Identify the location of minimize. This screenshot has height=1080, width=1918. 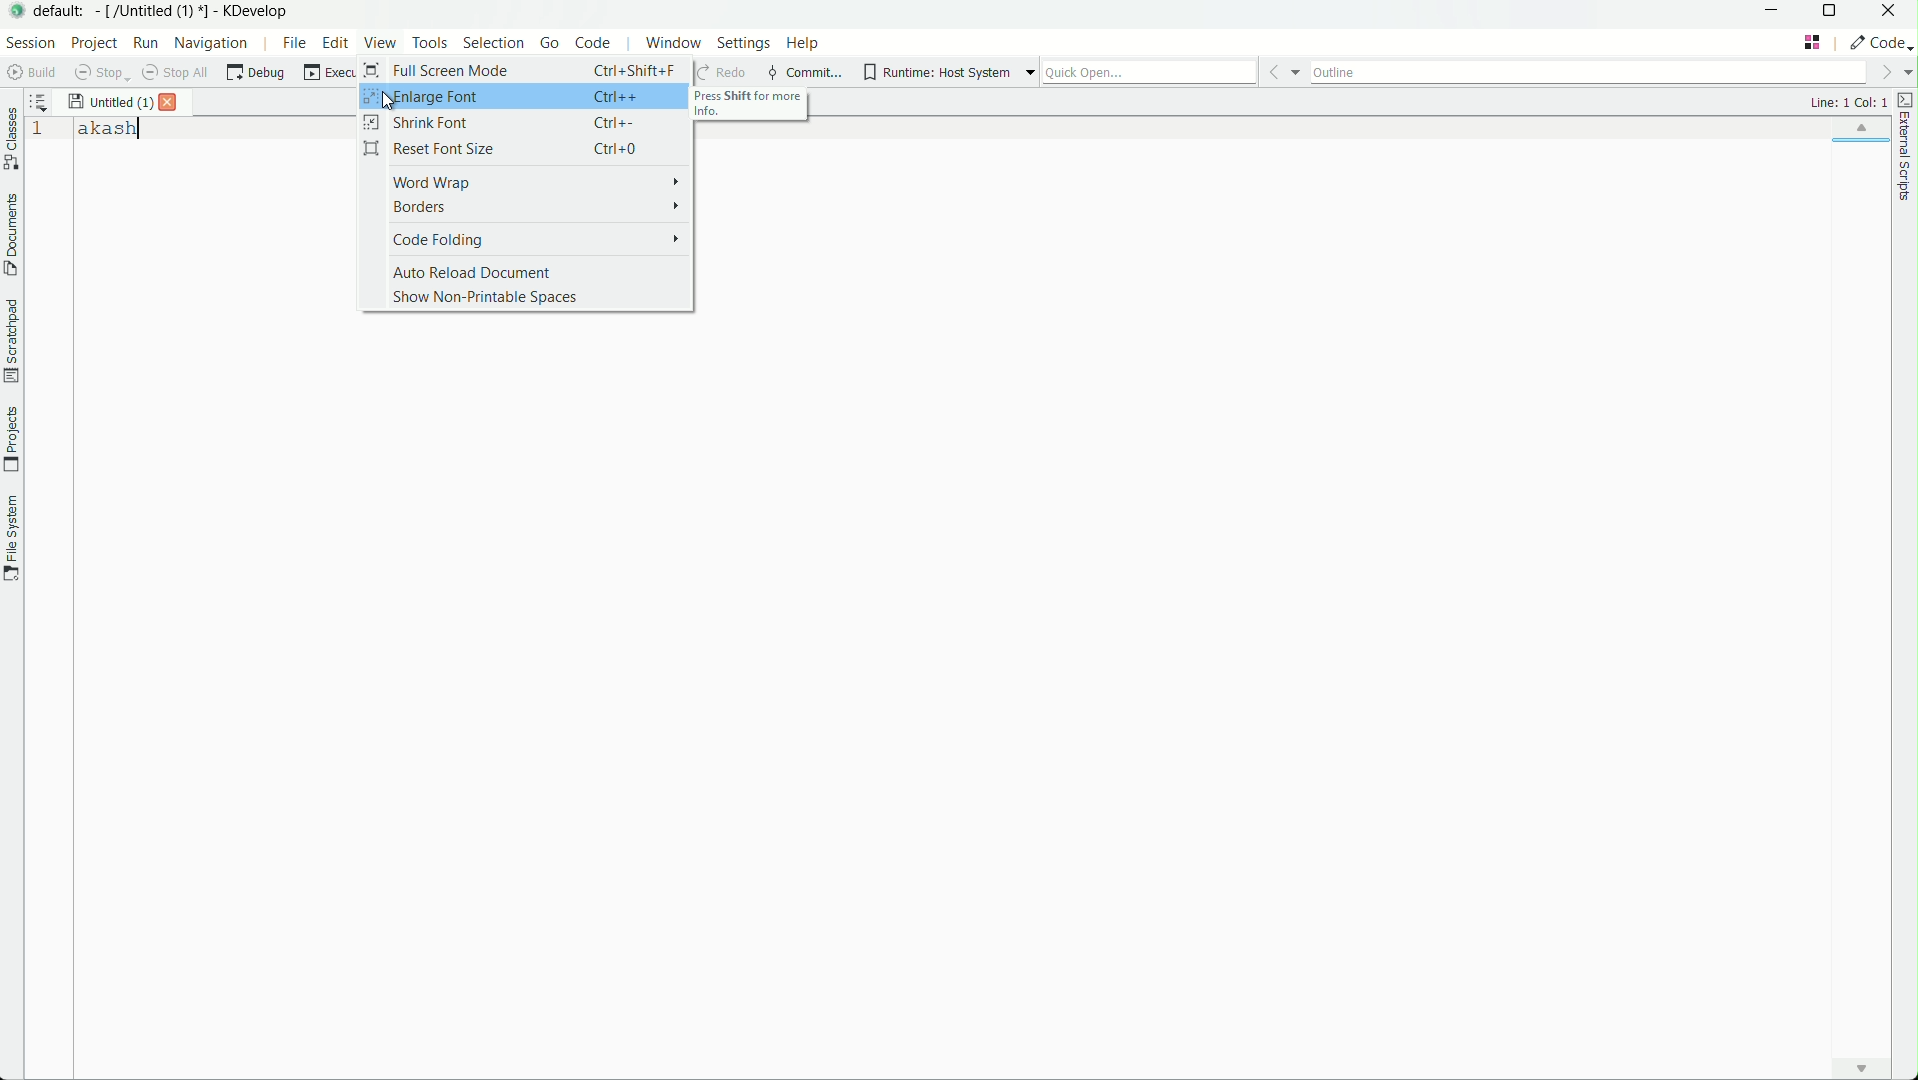
(1777, 13).